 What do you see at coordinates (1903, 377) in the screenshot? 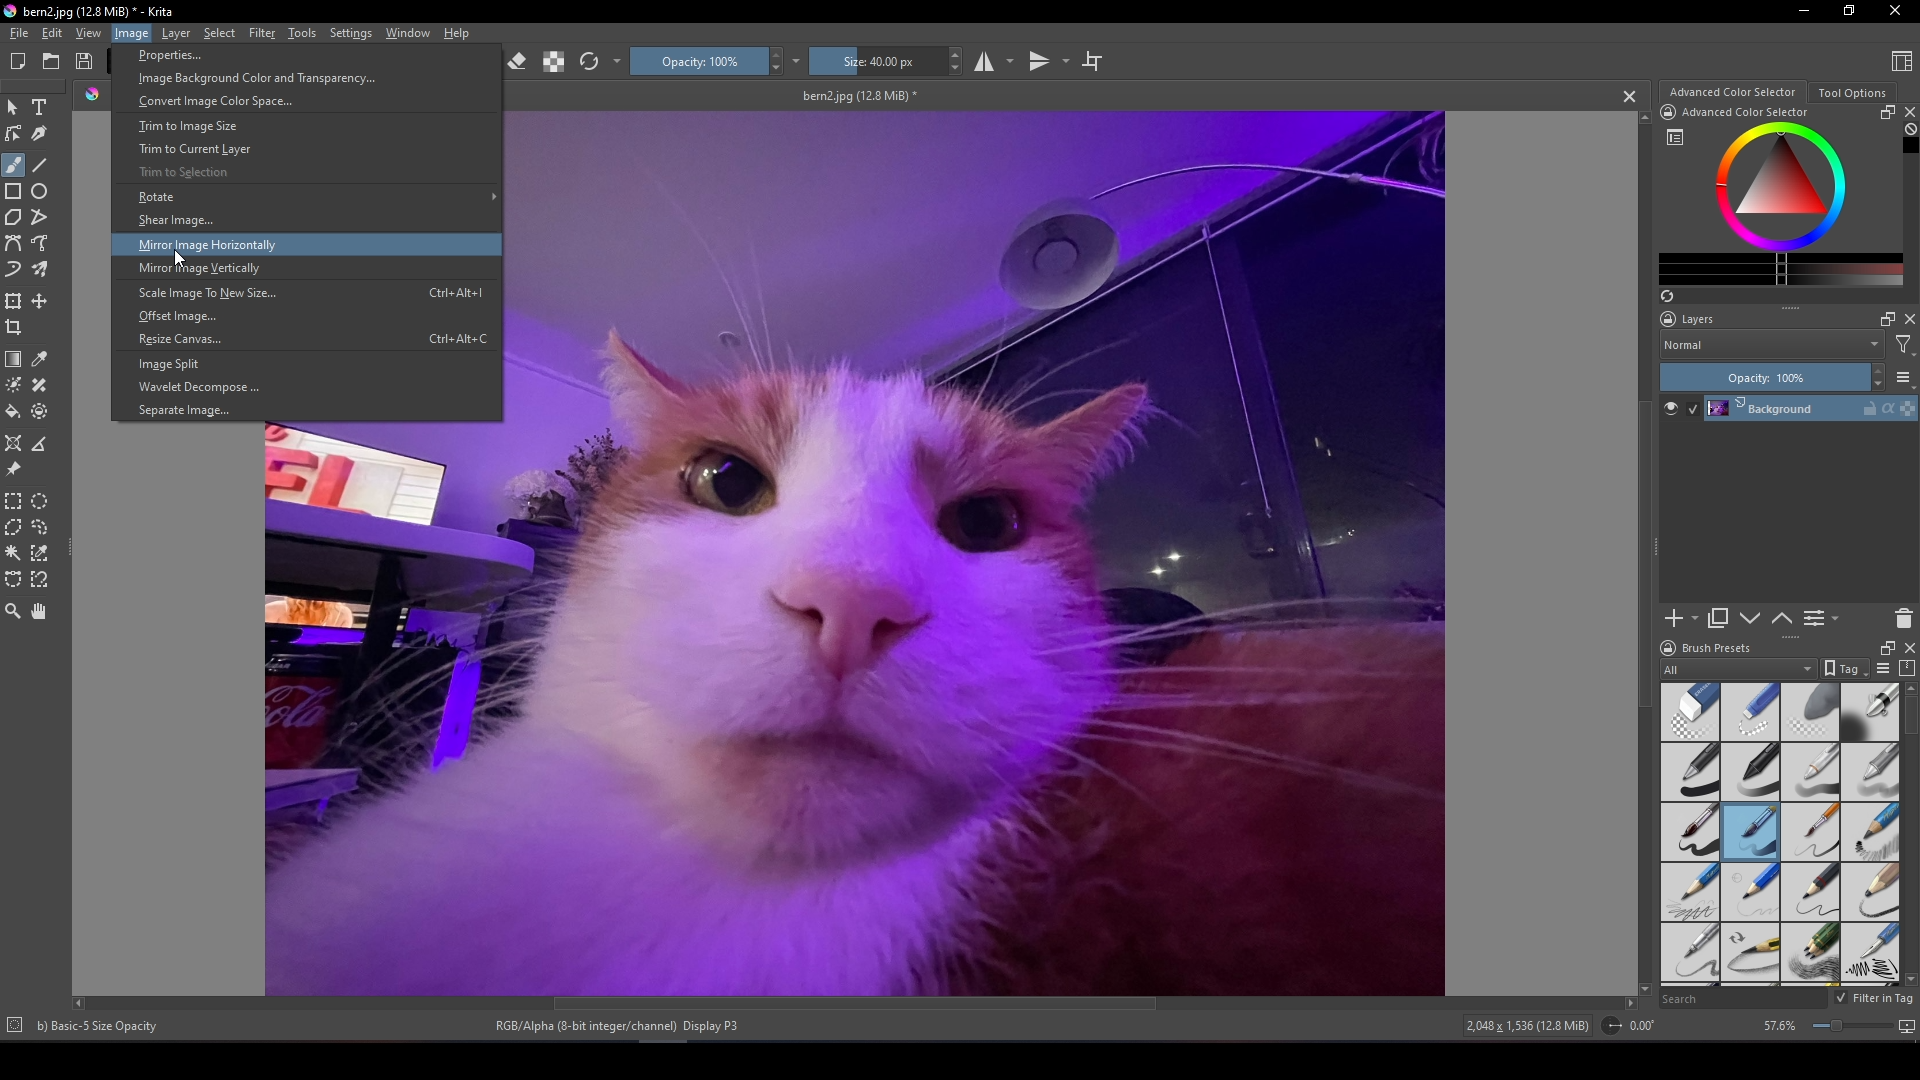
I see `Thumbnail settings` at bounding box center [1903, 377].